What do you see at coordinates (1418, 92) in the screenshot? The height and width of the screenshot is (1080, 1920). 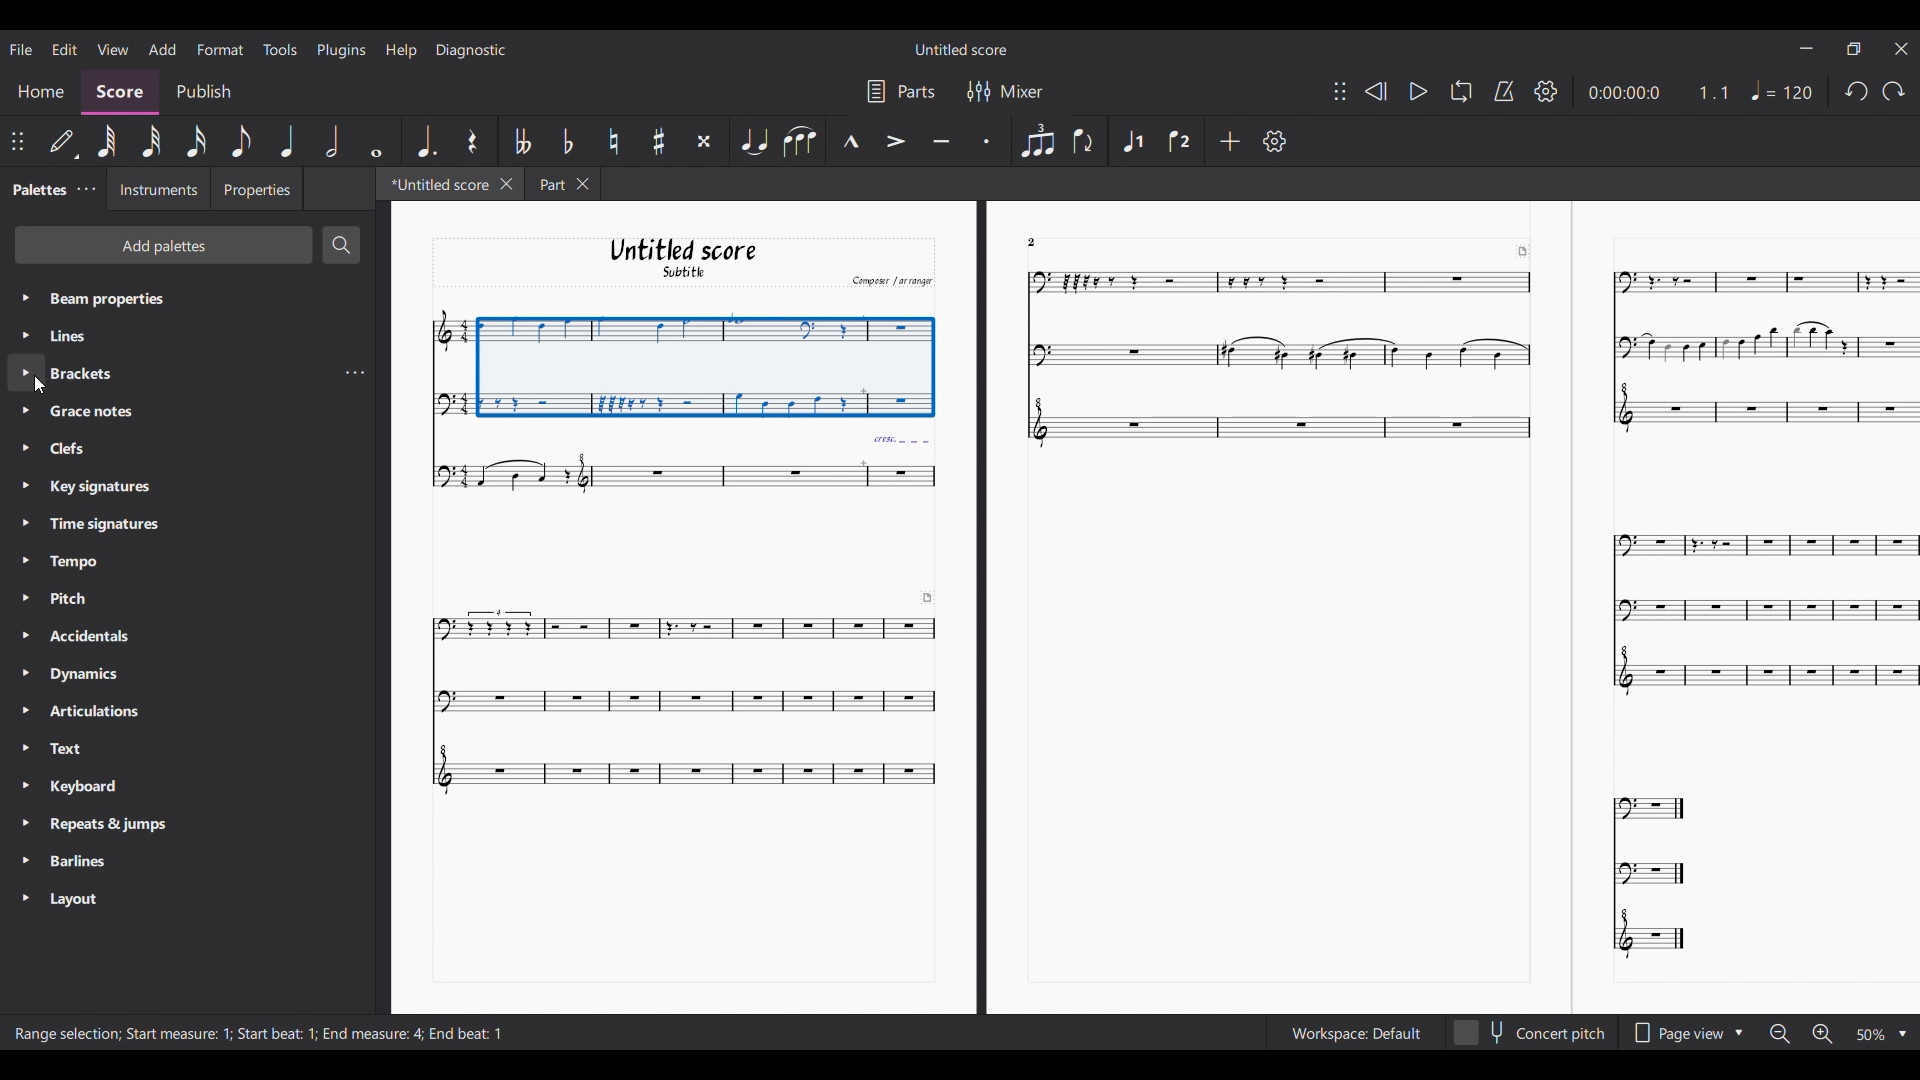 I see `Play` at bounding box center [1418, 92].